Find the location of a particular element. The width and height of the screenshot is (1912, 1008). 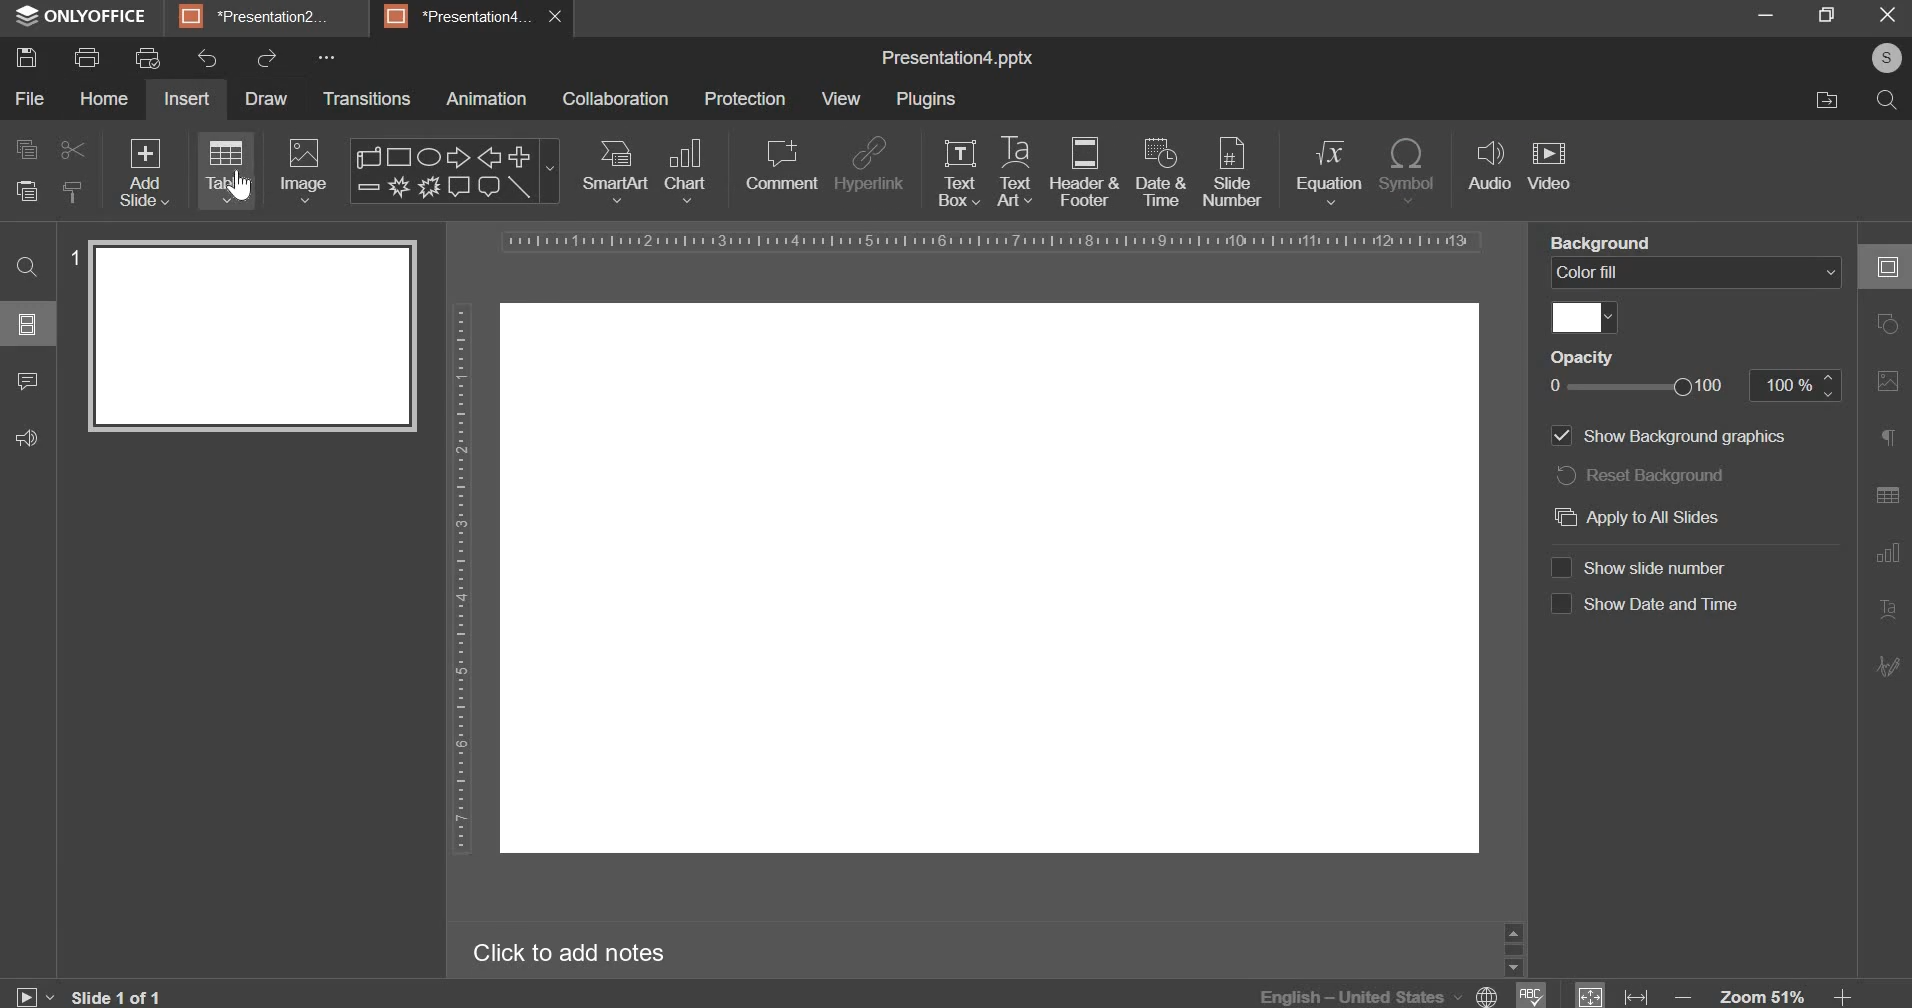

slide number is located at coordinates (1238, 171).